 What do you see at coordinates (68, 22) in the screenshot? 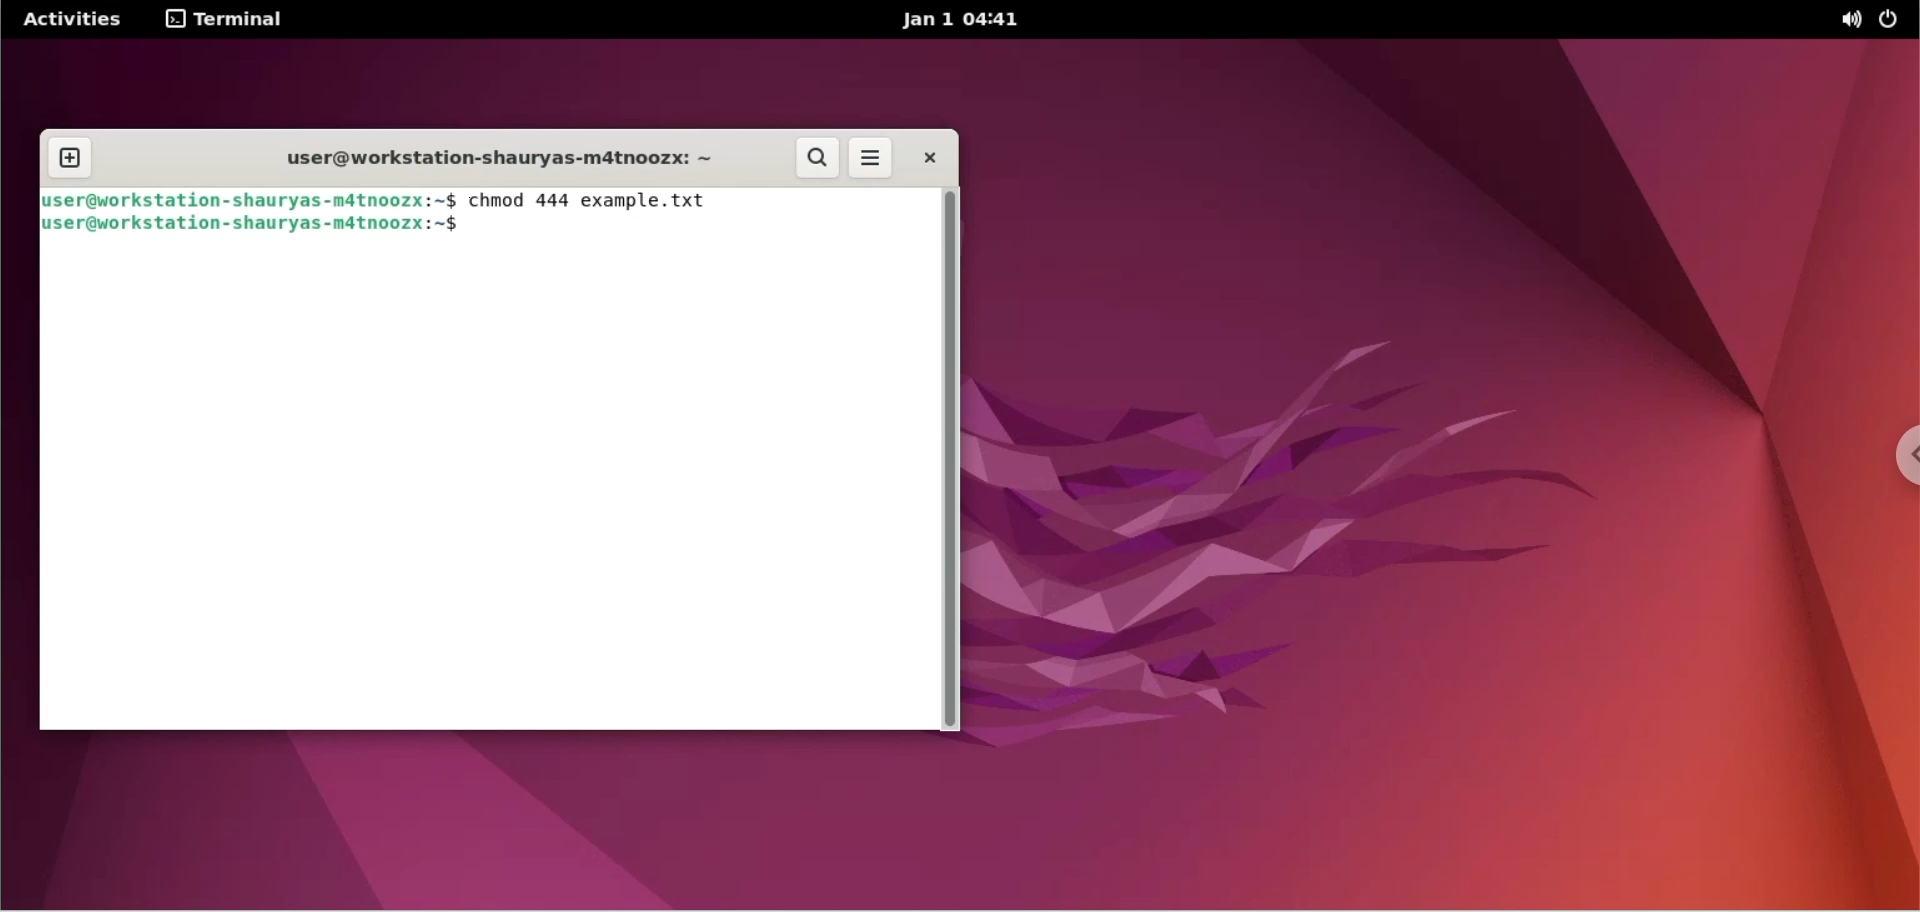
I see `Activities` at bounding box center [68, 22].